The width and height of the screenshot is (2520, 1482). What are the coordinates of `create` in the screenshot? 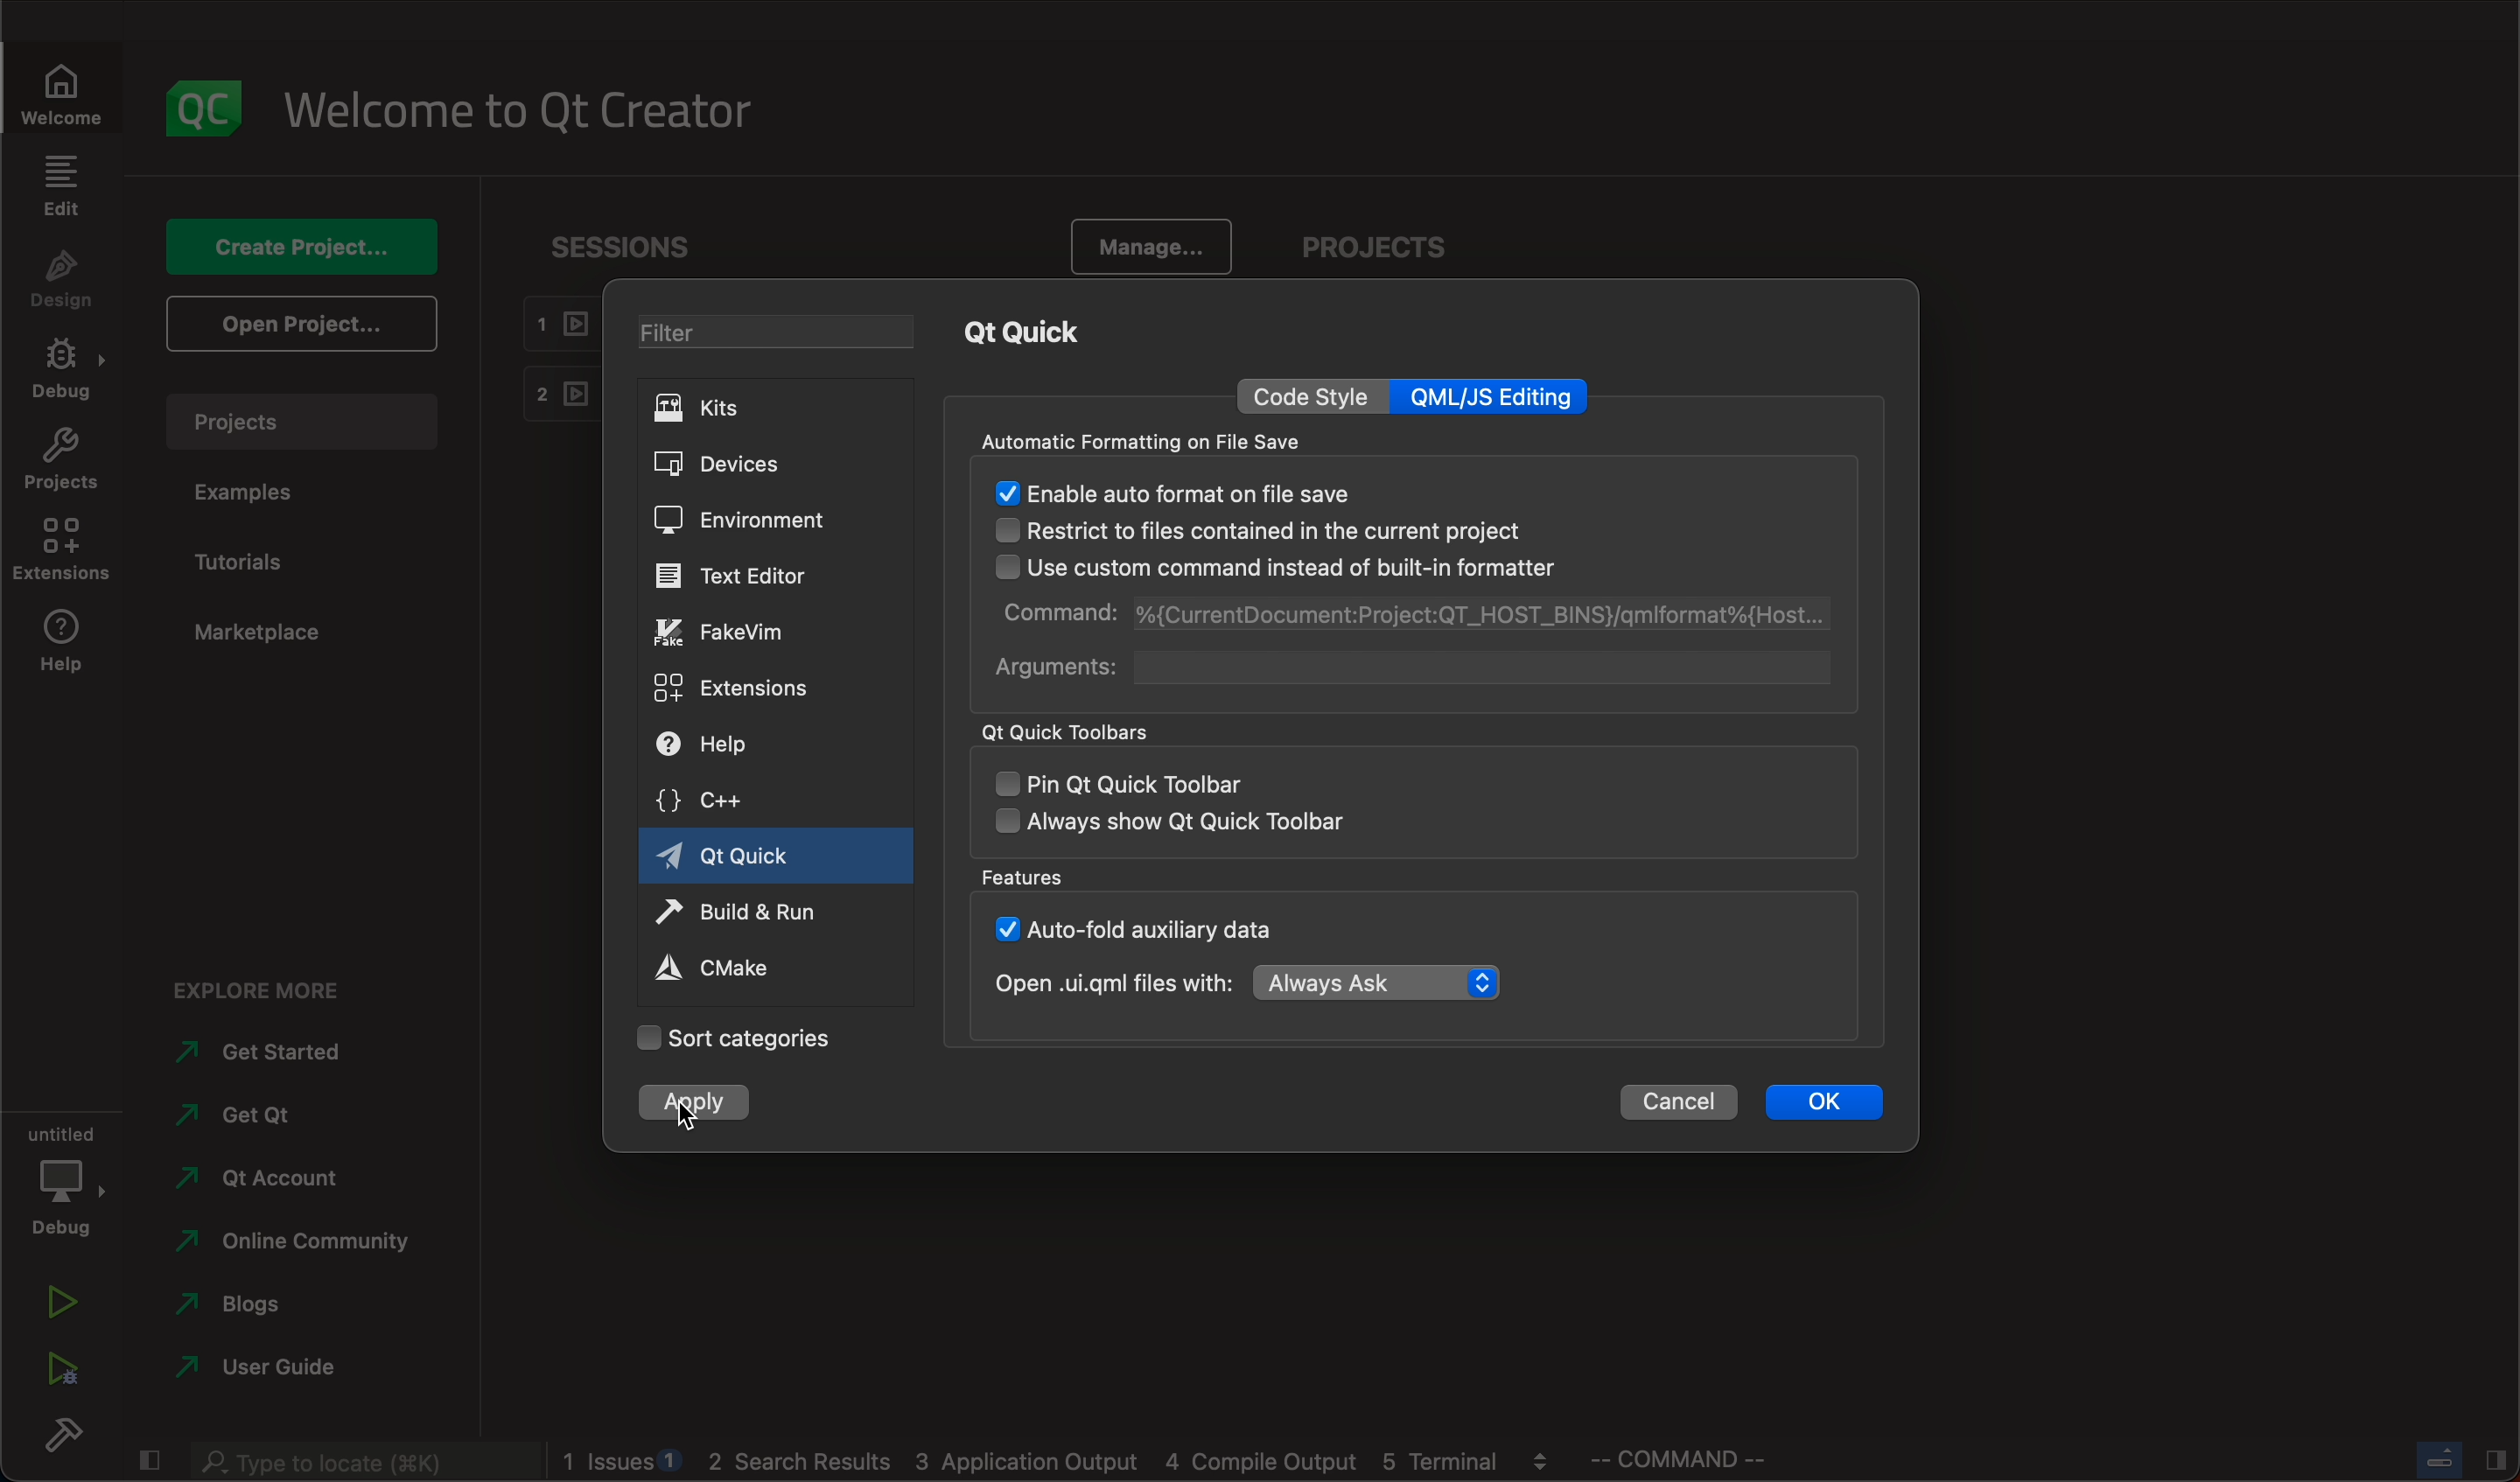 It's located at (304, 248).